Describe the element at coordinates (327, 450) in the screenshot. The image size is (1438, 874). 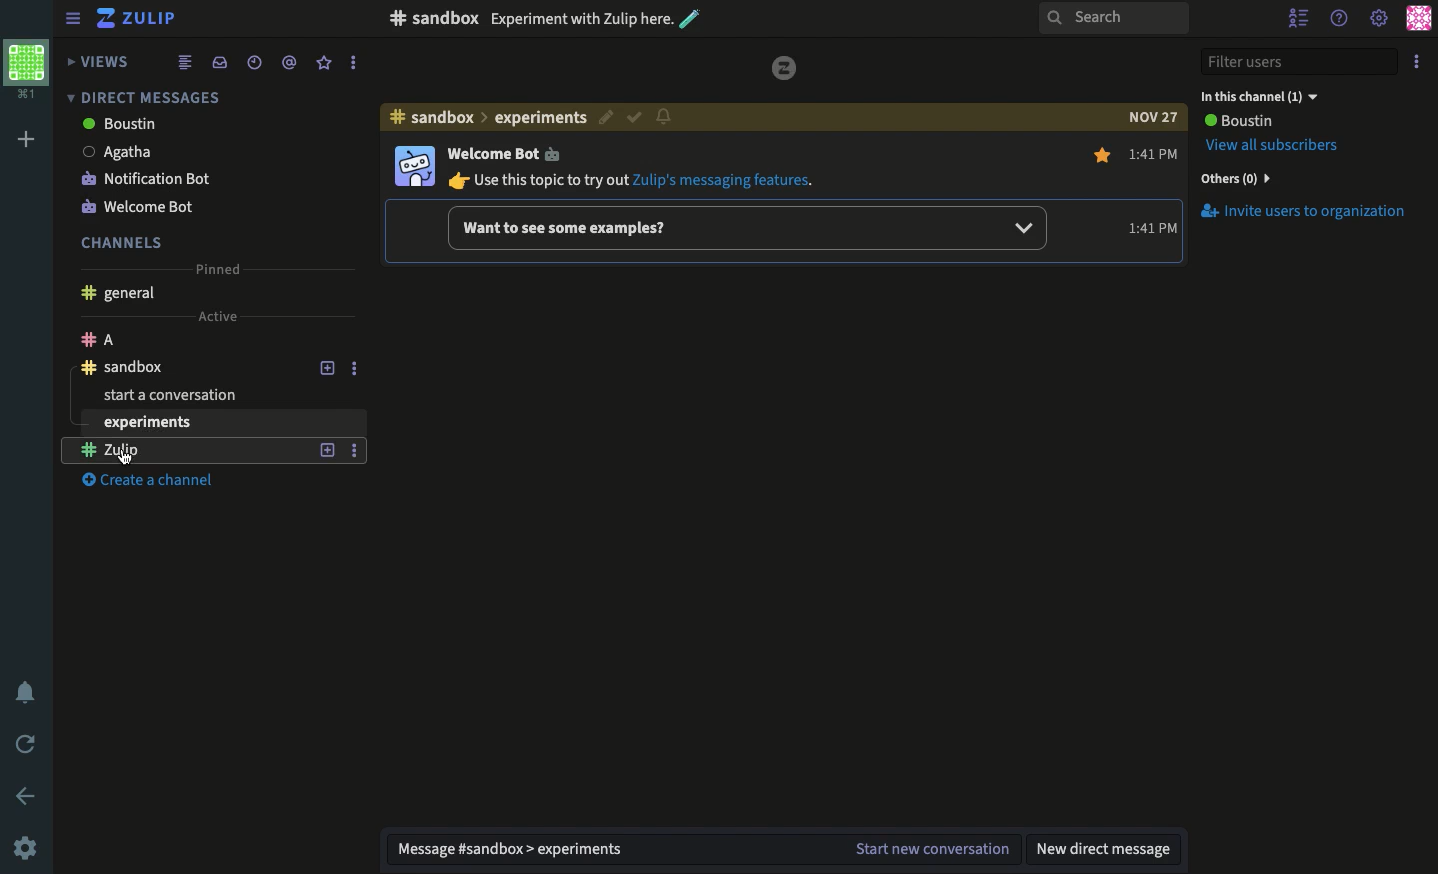
I see `add a topic` at that location.